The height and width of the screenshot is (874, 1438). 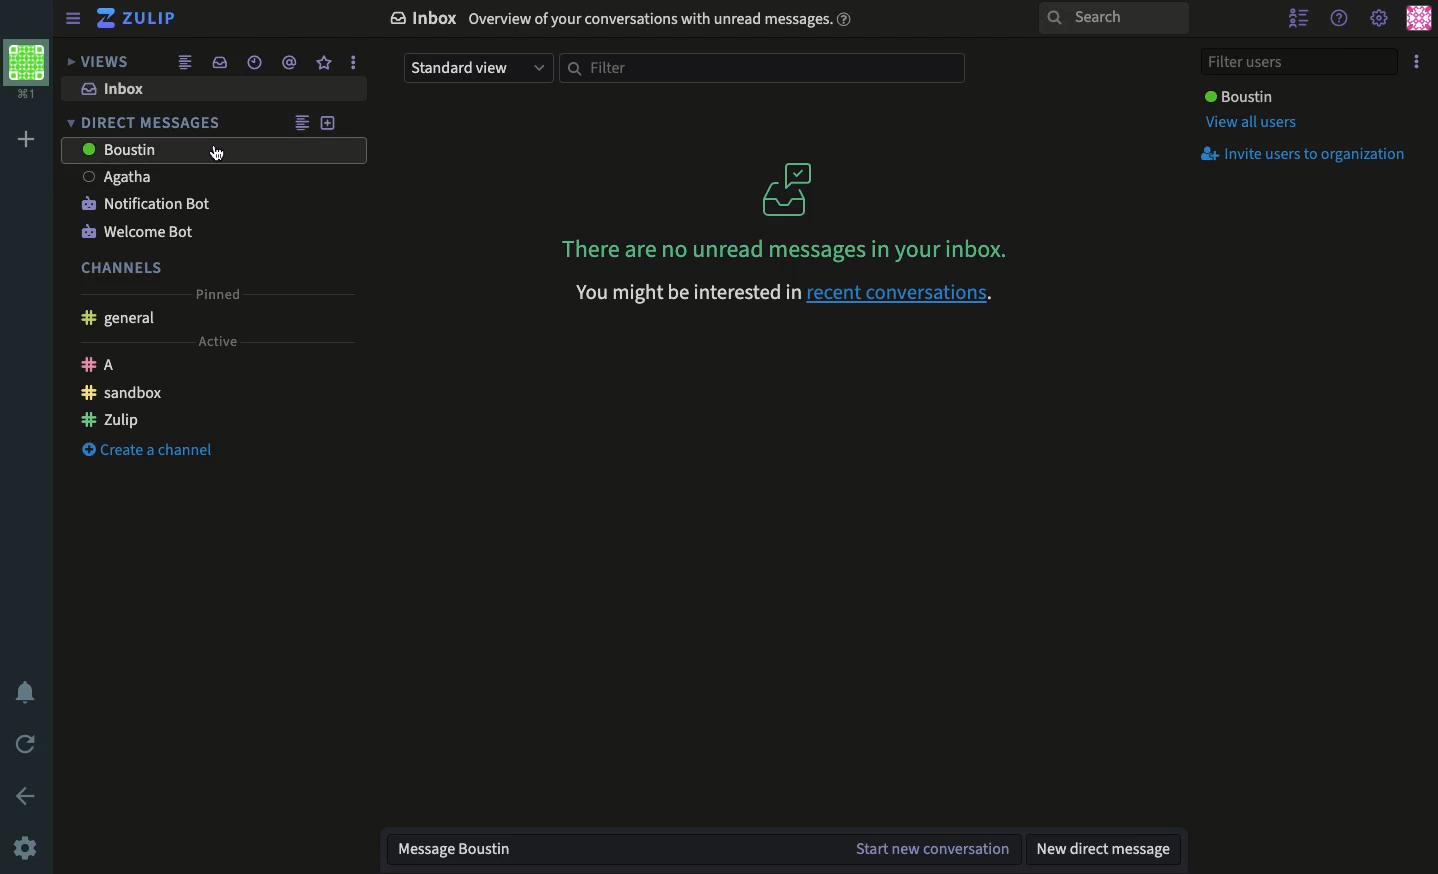 I want to click on Notification bot, so click(x=146, y=203).